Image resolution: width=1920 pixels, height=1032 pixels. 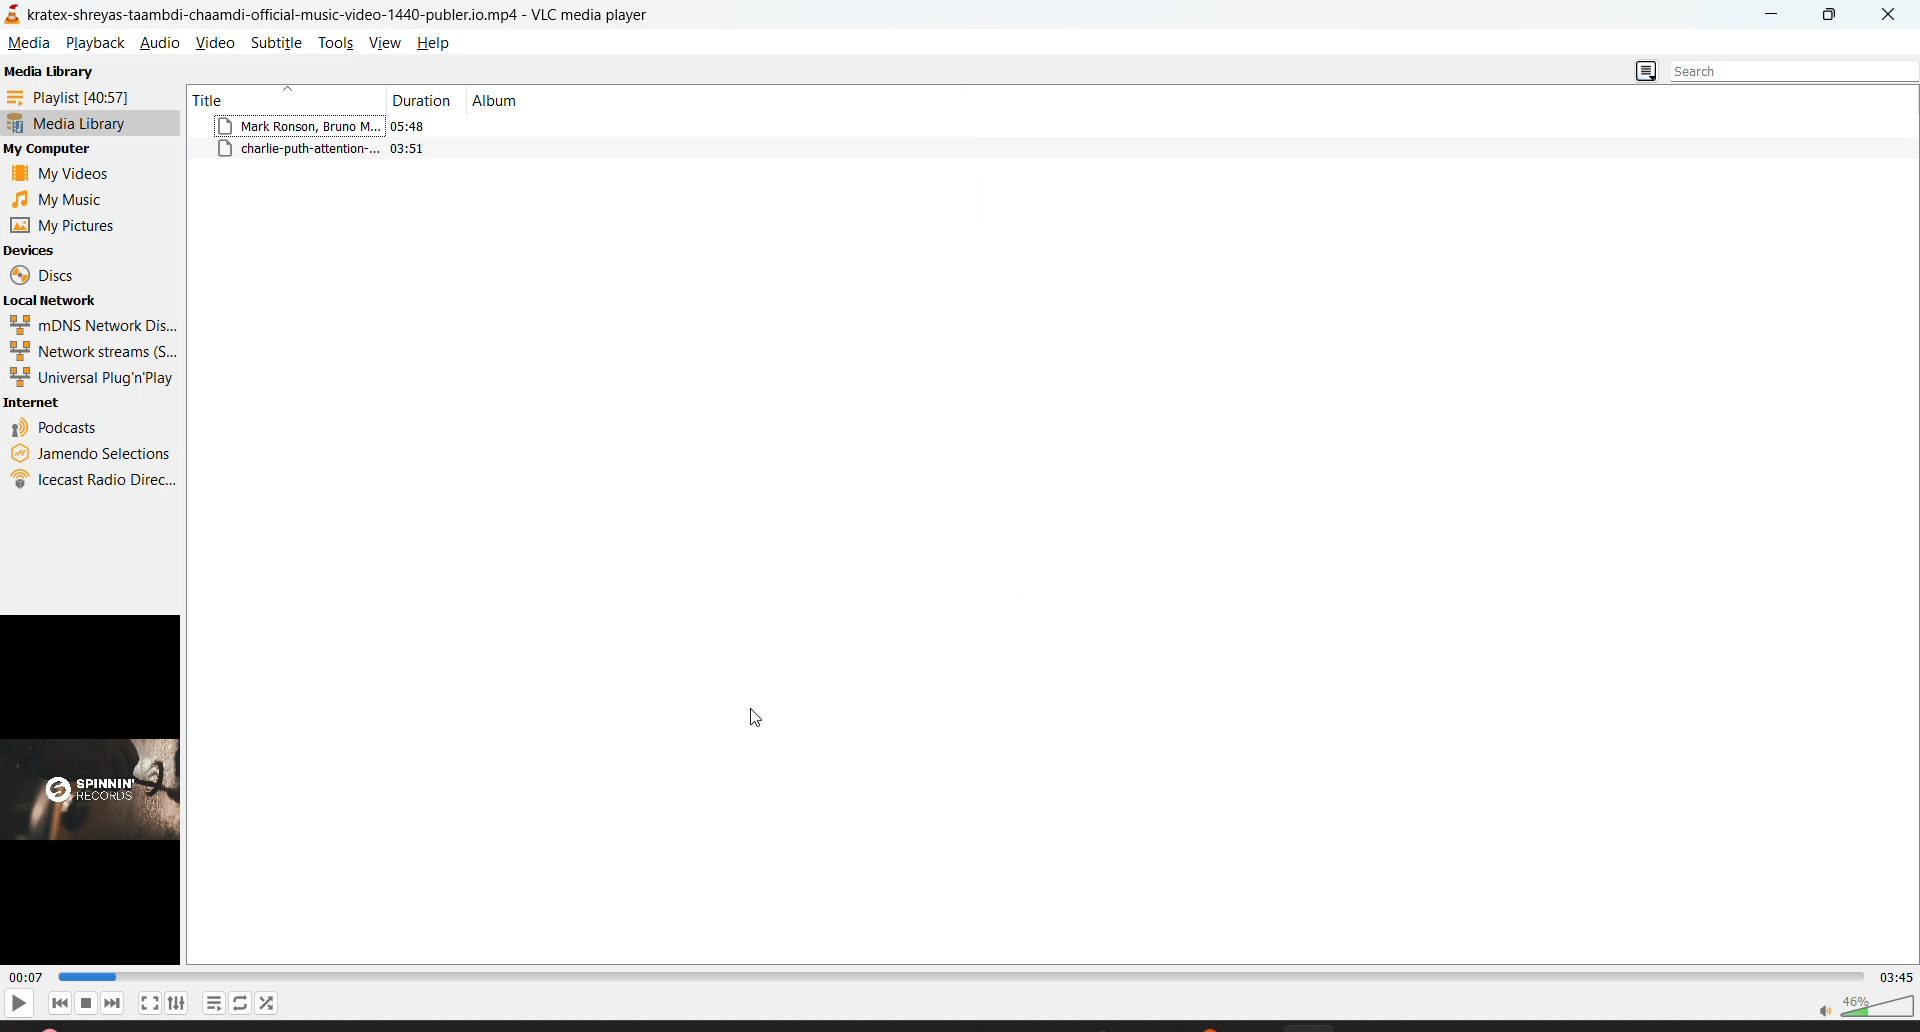 I want to click on internet, so click(x=38, y=403).